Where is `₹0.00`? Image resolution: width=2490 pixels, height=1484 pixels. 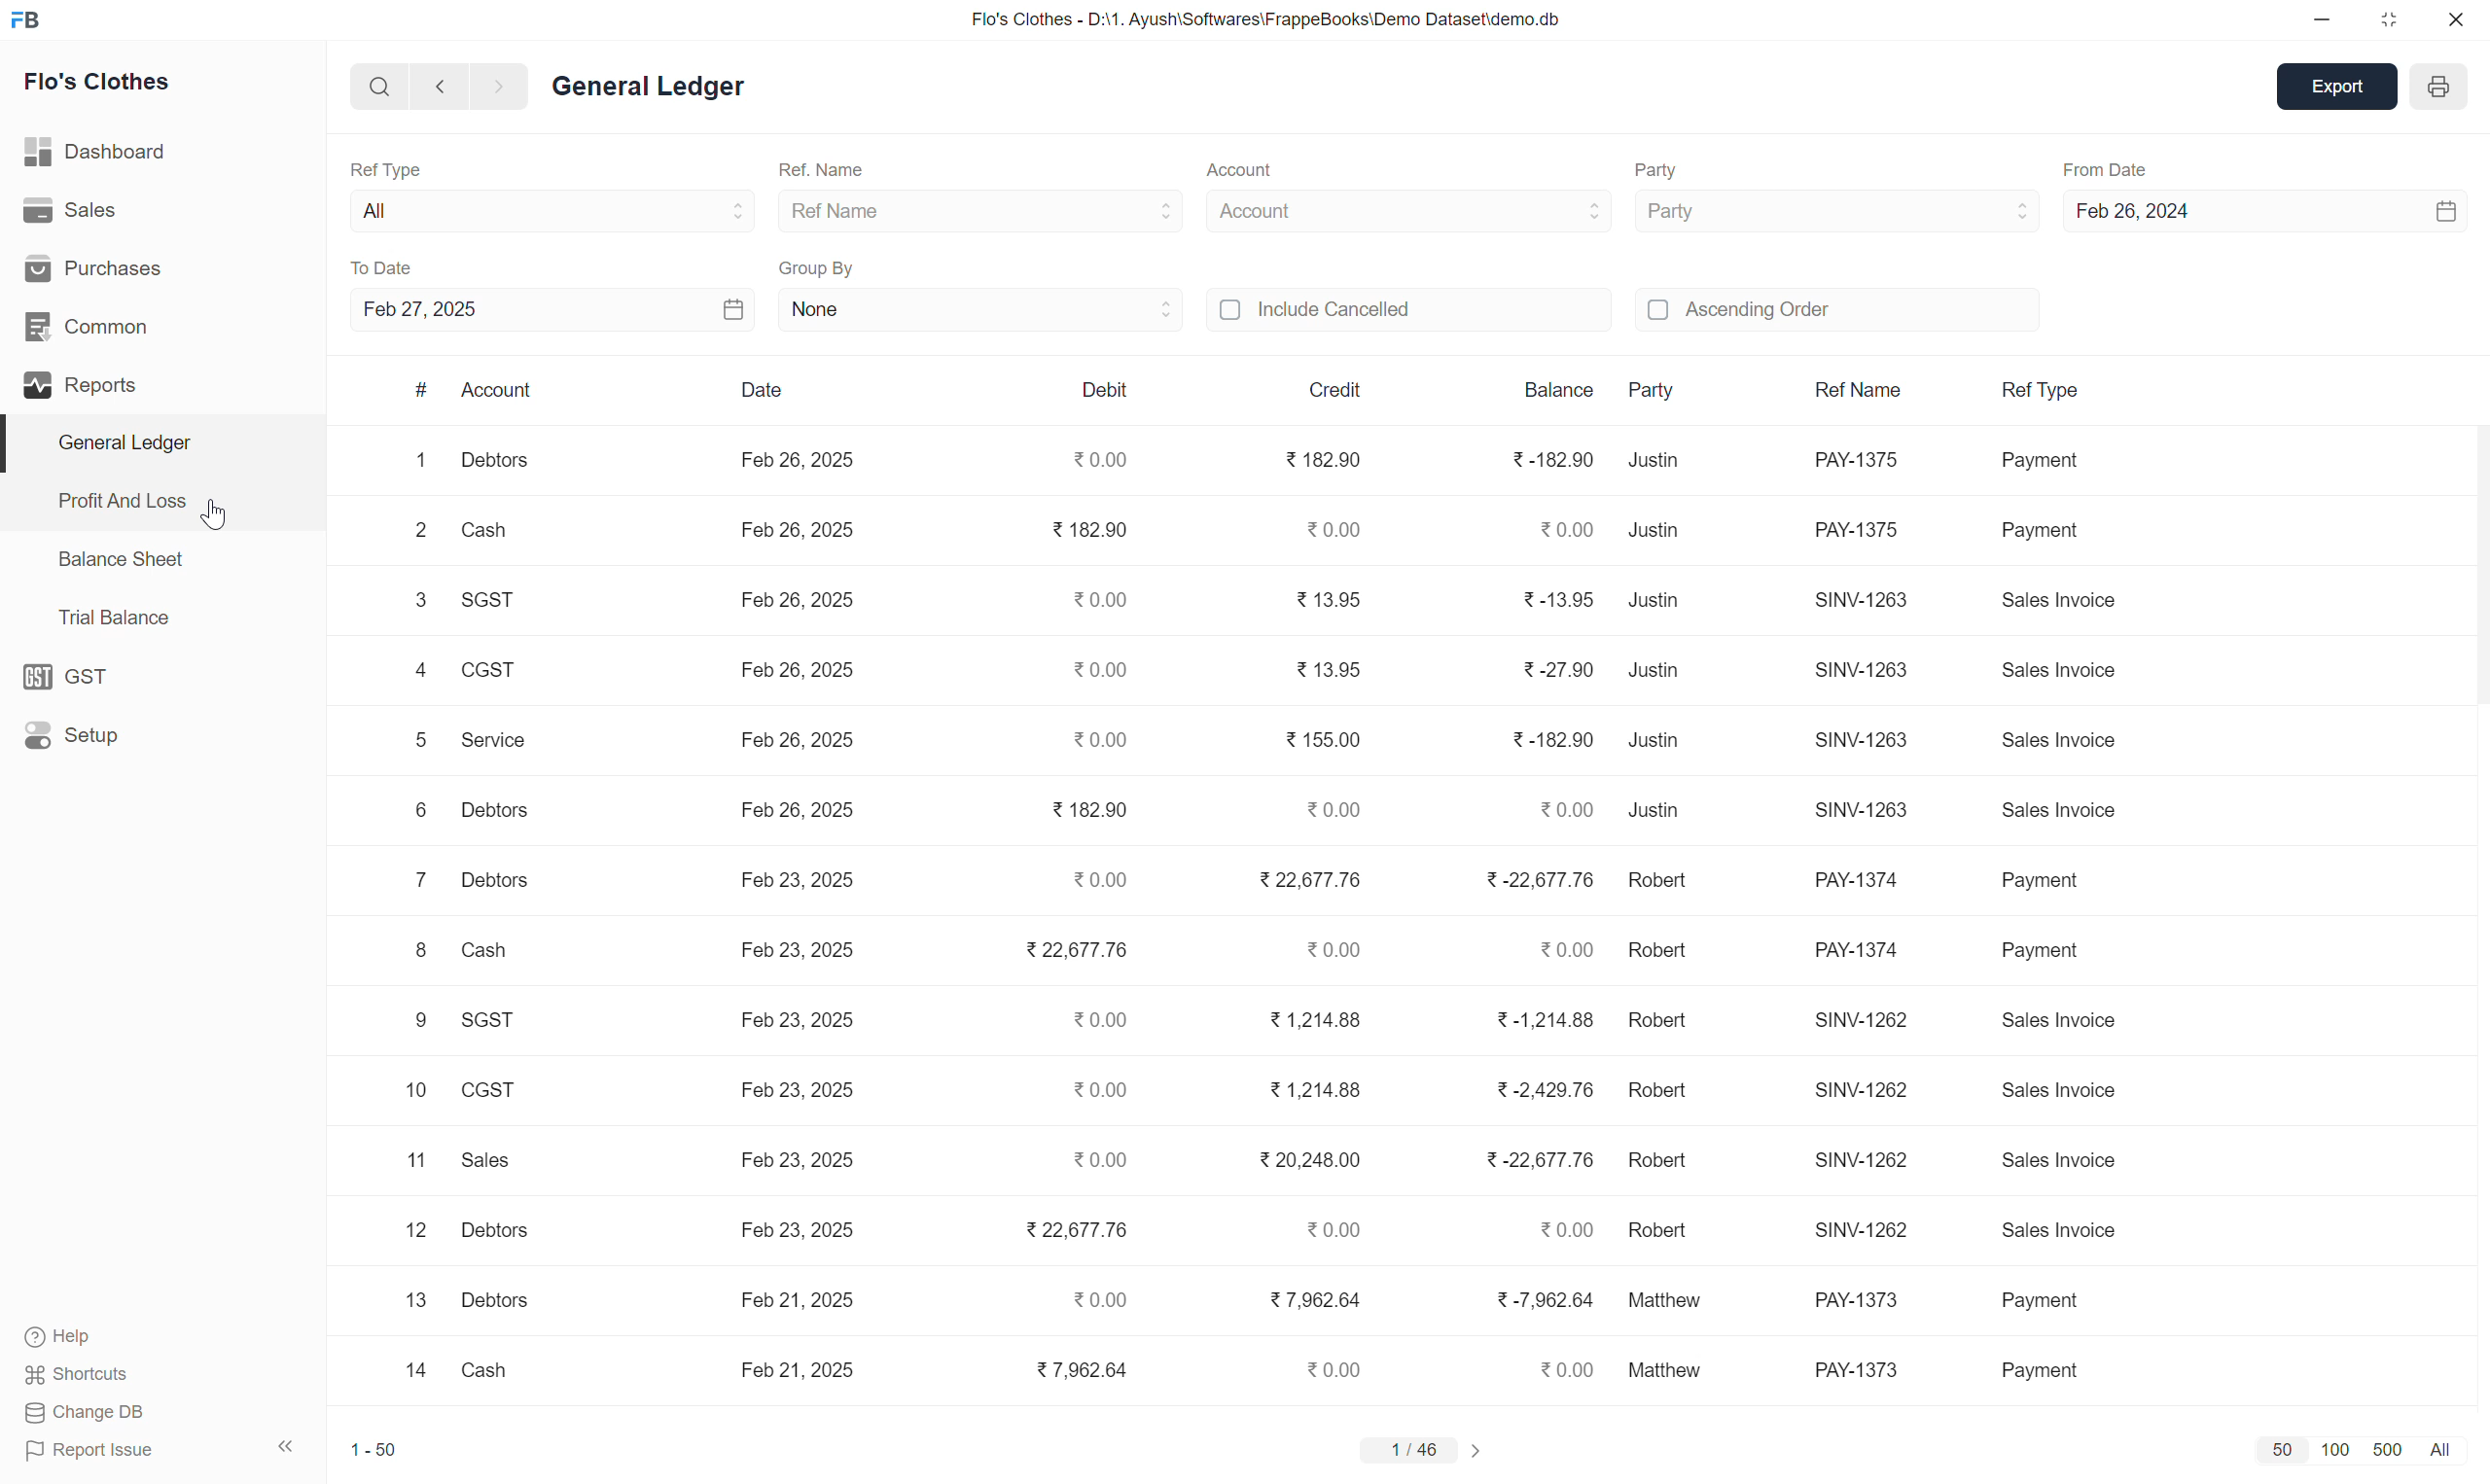 ₹0.00 is located at coordinates (1324, 956).